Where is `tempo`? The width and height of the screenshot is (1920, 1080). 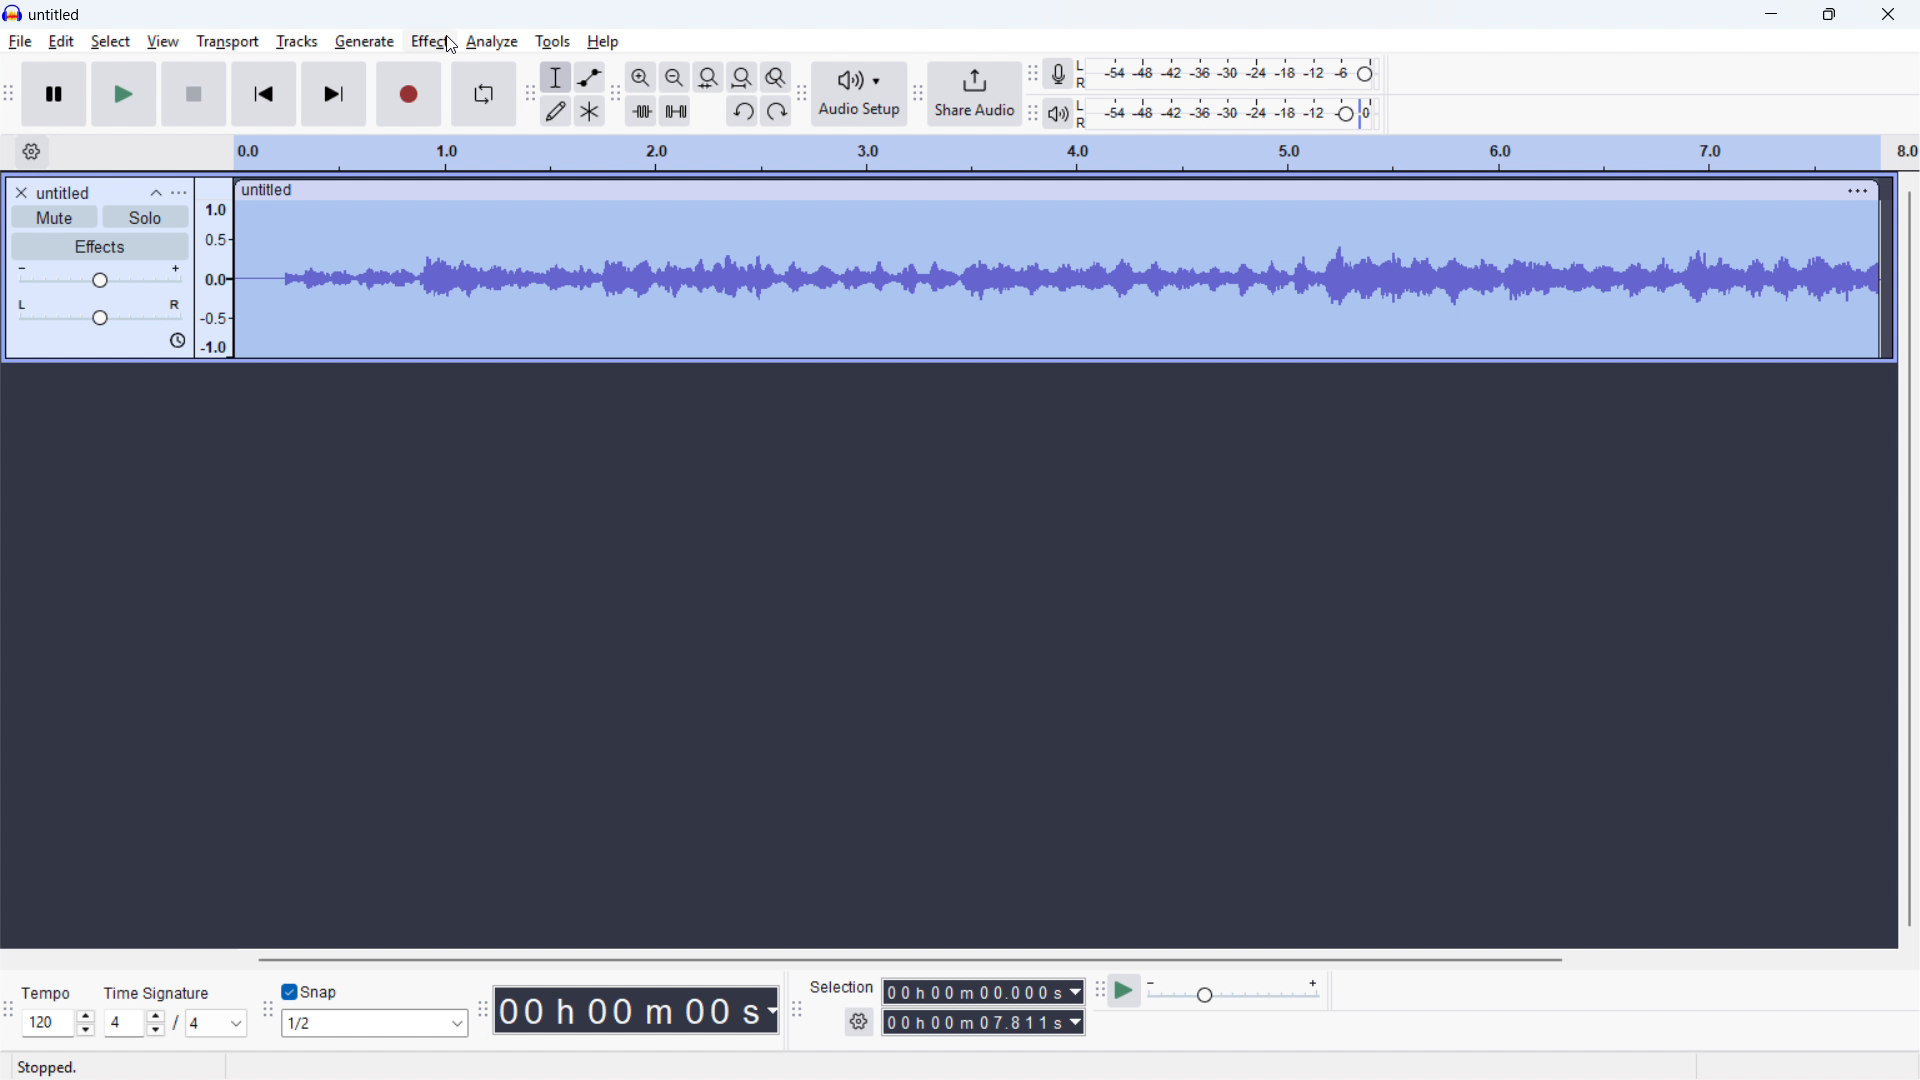
tempo is located at coordinates (47, 994).